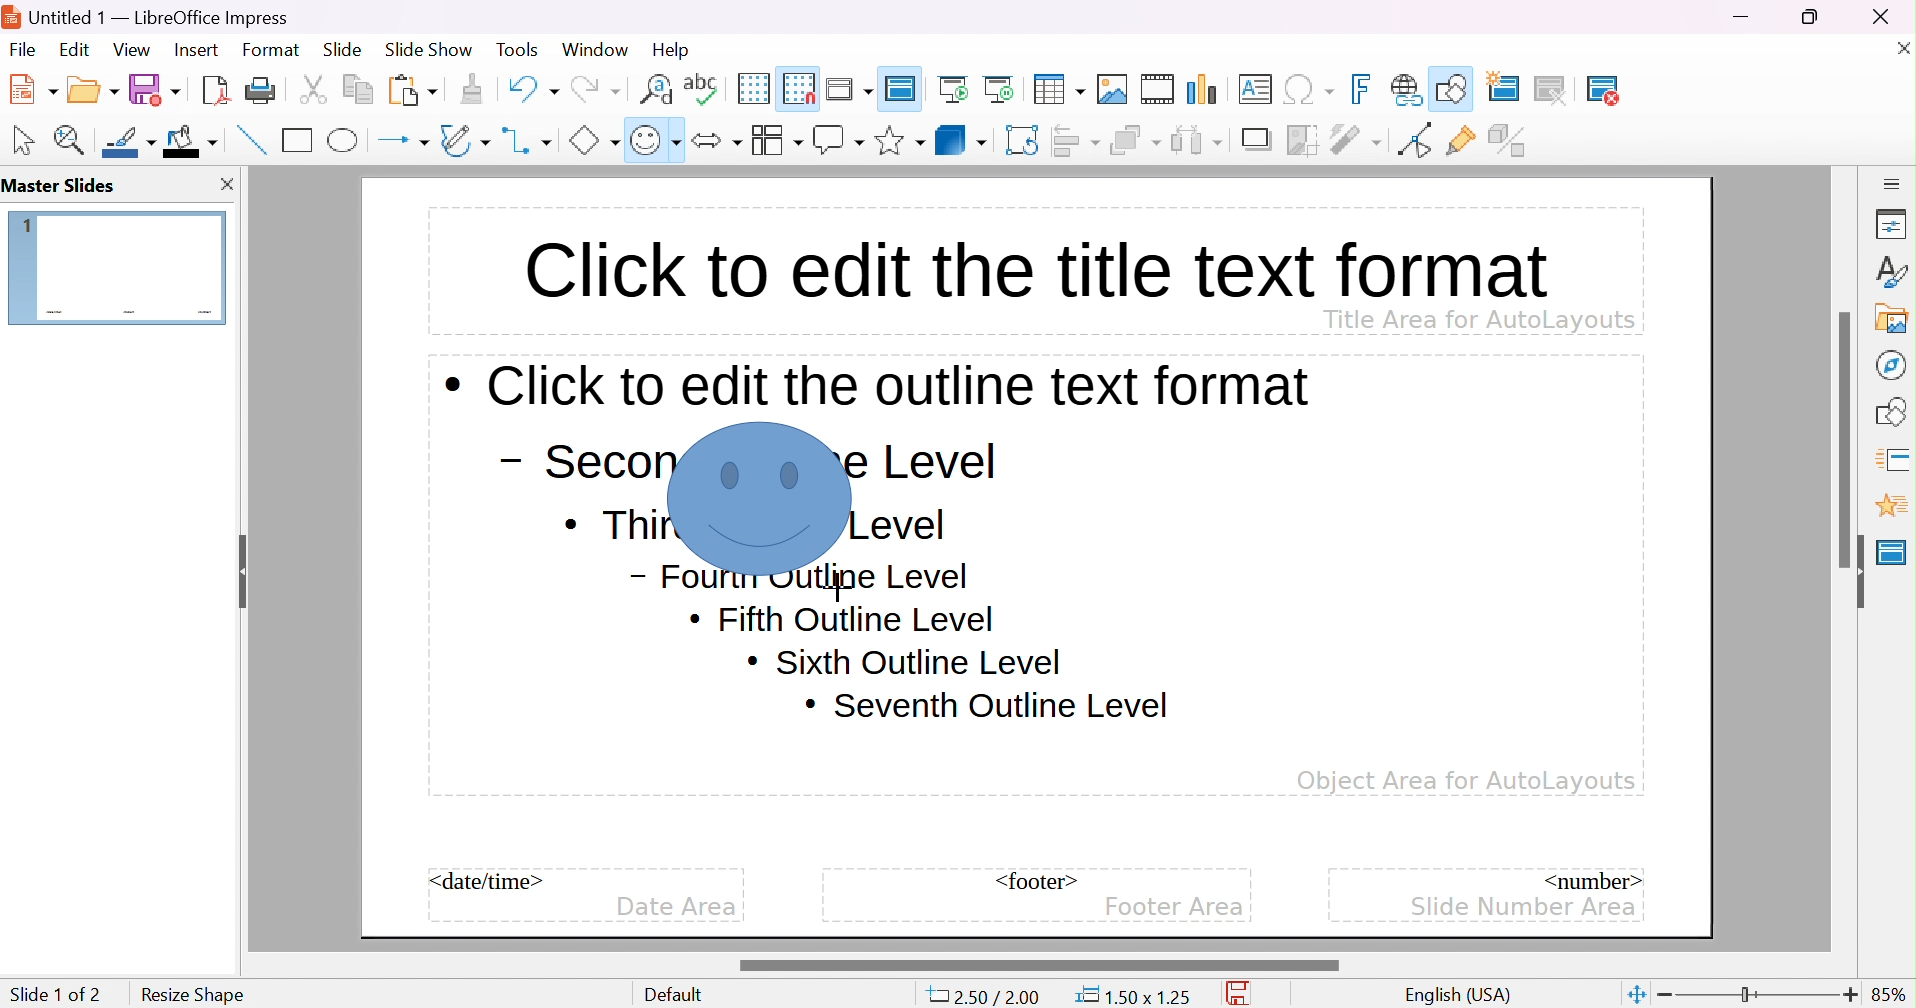  Describe the element at coordinates (1744, 17) in the screenshot. I see `minimize` at that location.